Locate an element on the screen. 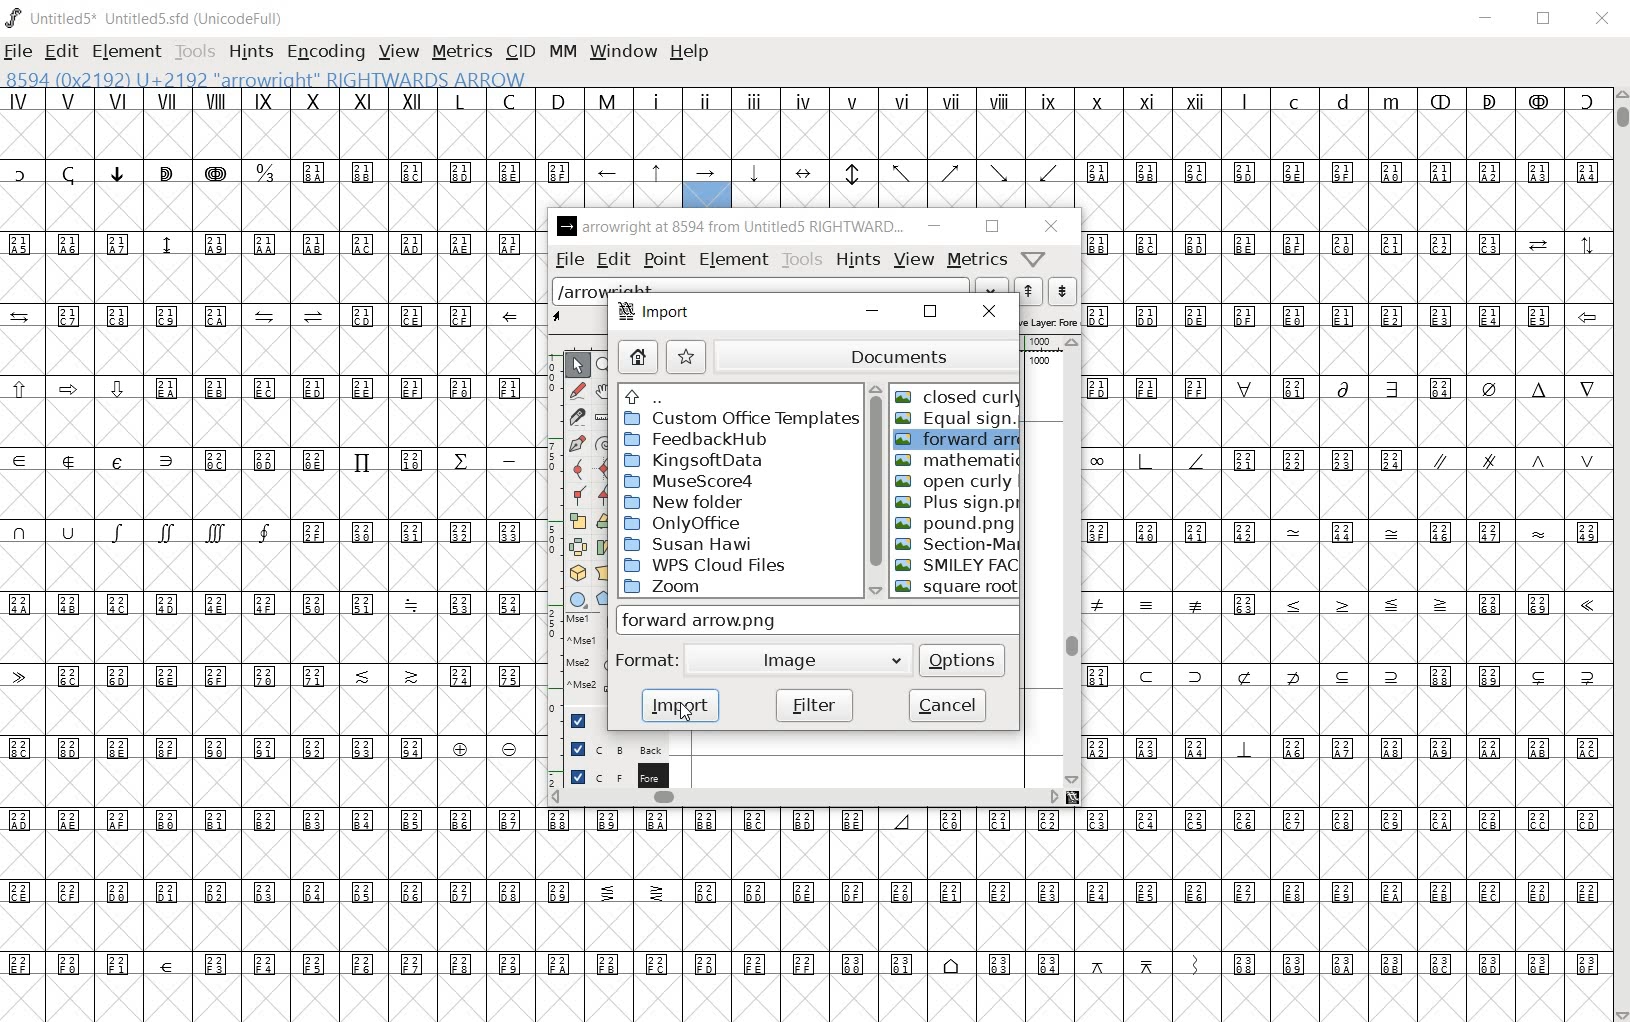 The width and height of the screenshot is (1630, 1022). MM is located at coordinates (565, 53).